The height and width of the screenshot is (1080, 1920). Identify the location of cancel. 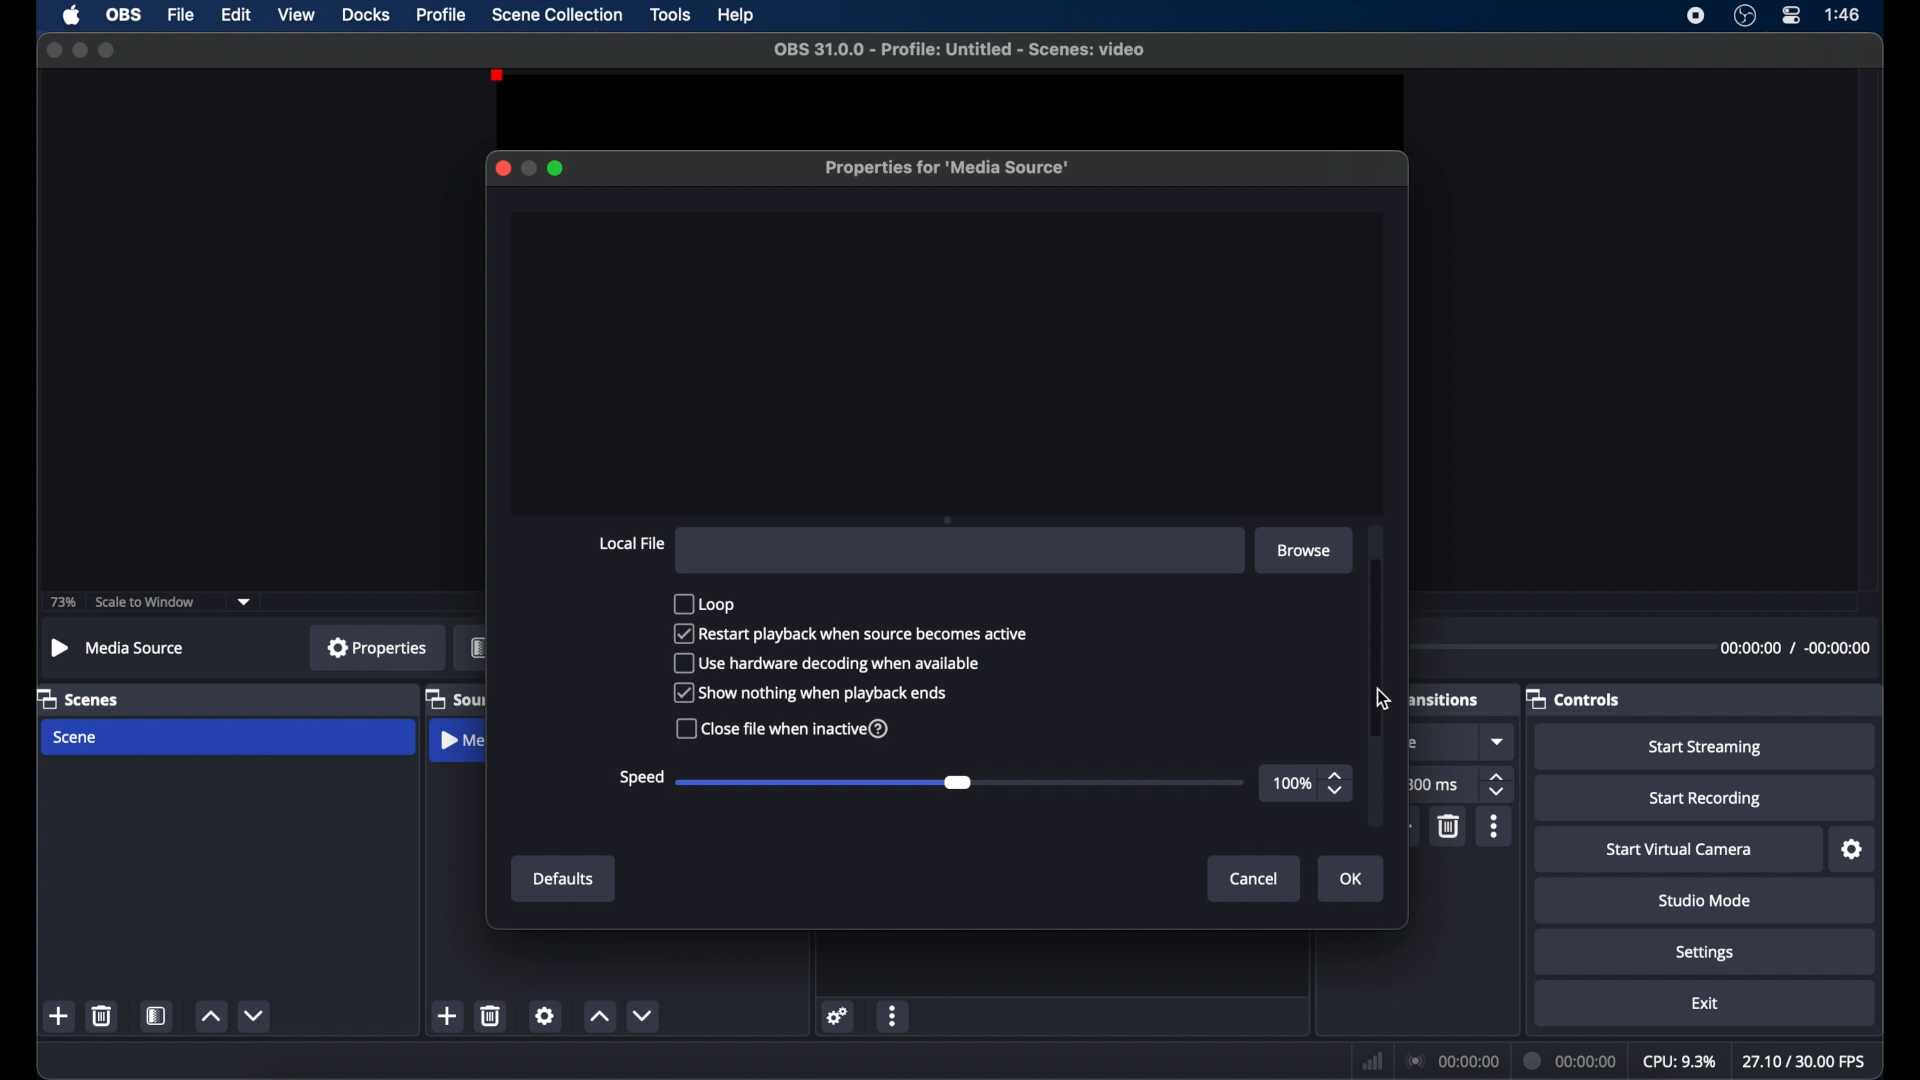
(1255, 880).